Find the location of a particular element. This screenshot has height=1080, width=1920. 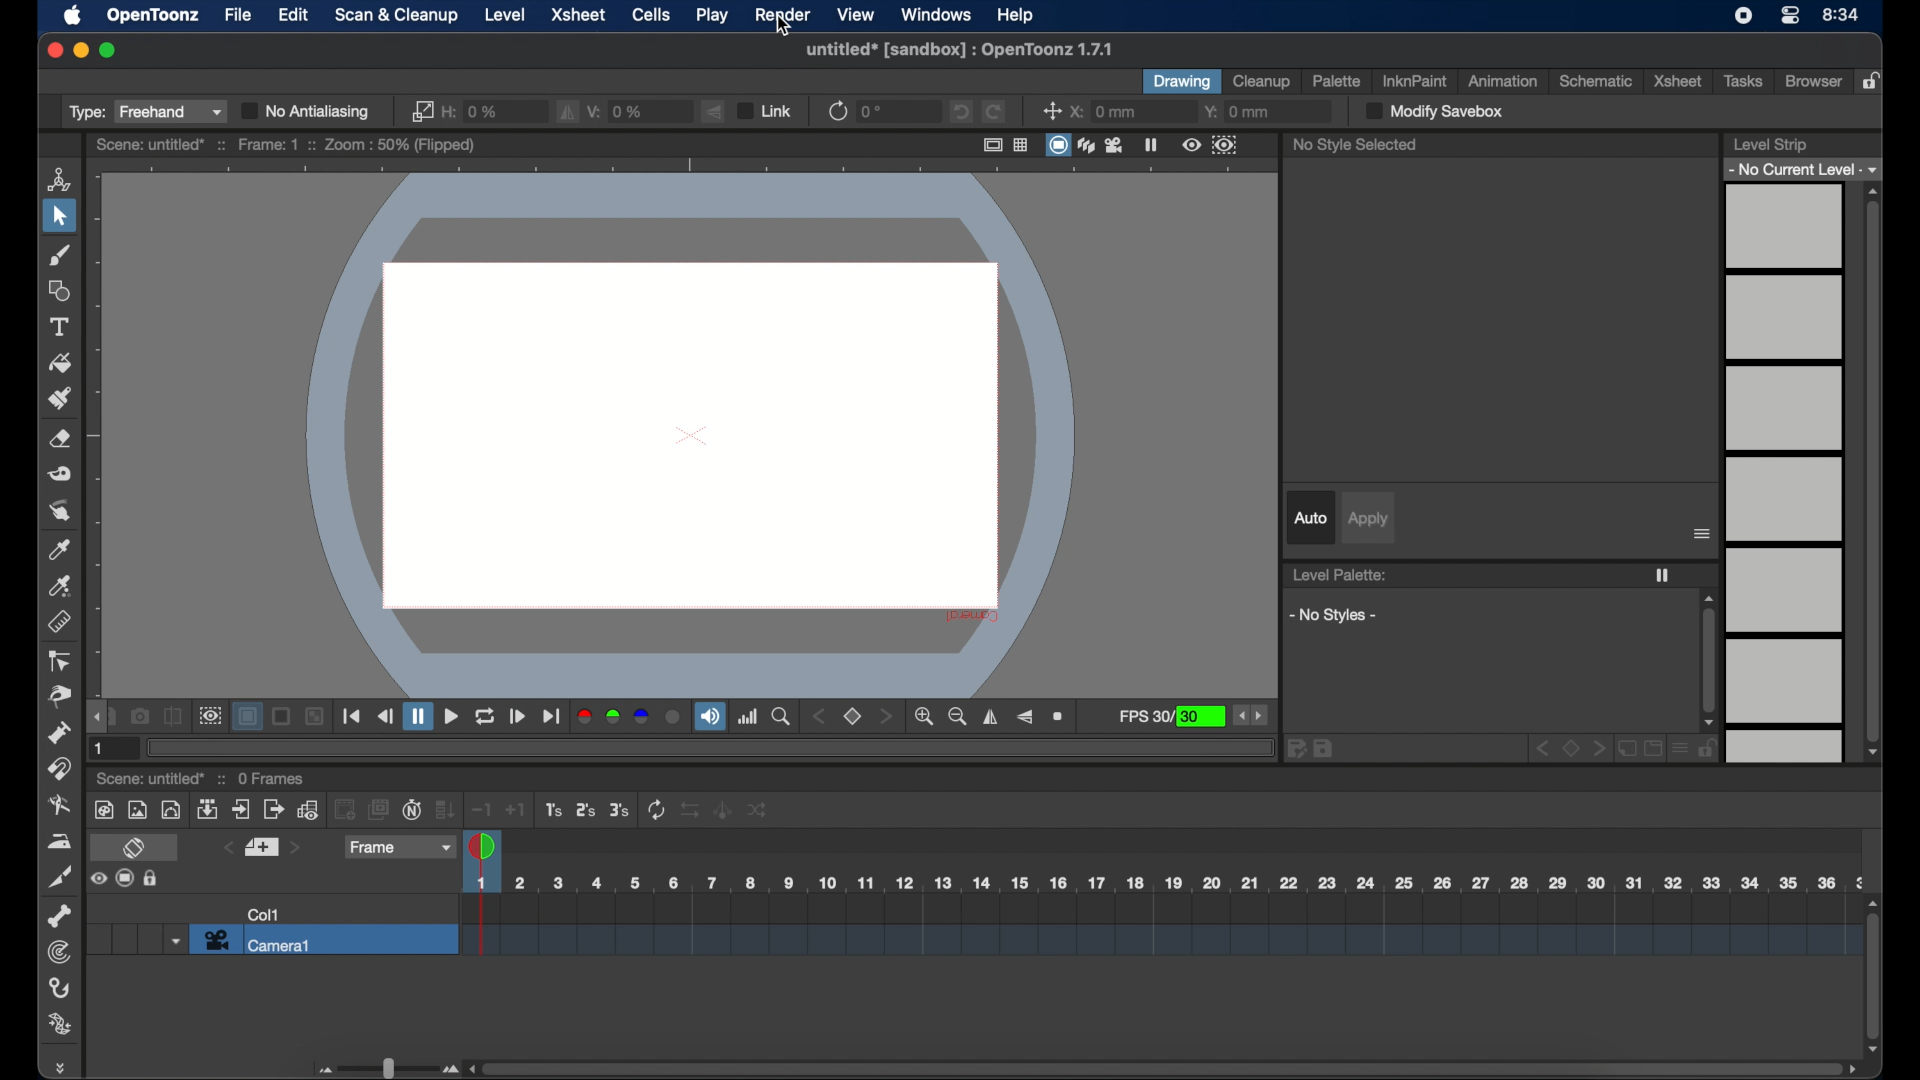

flip vertically is located at coordinates (715, 111).